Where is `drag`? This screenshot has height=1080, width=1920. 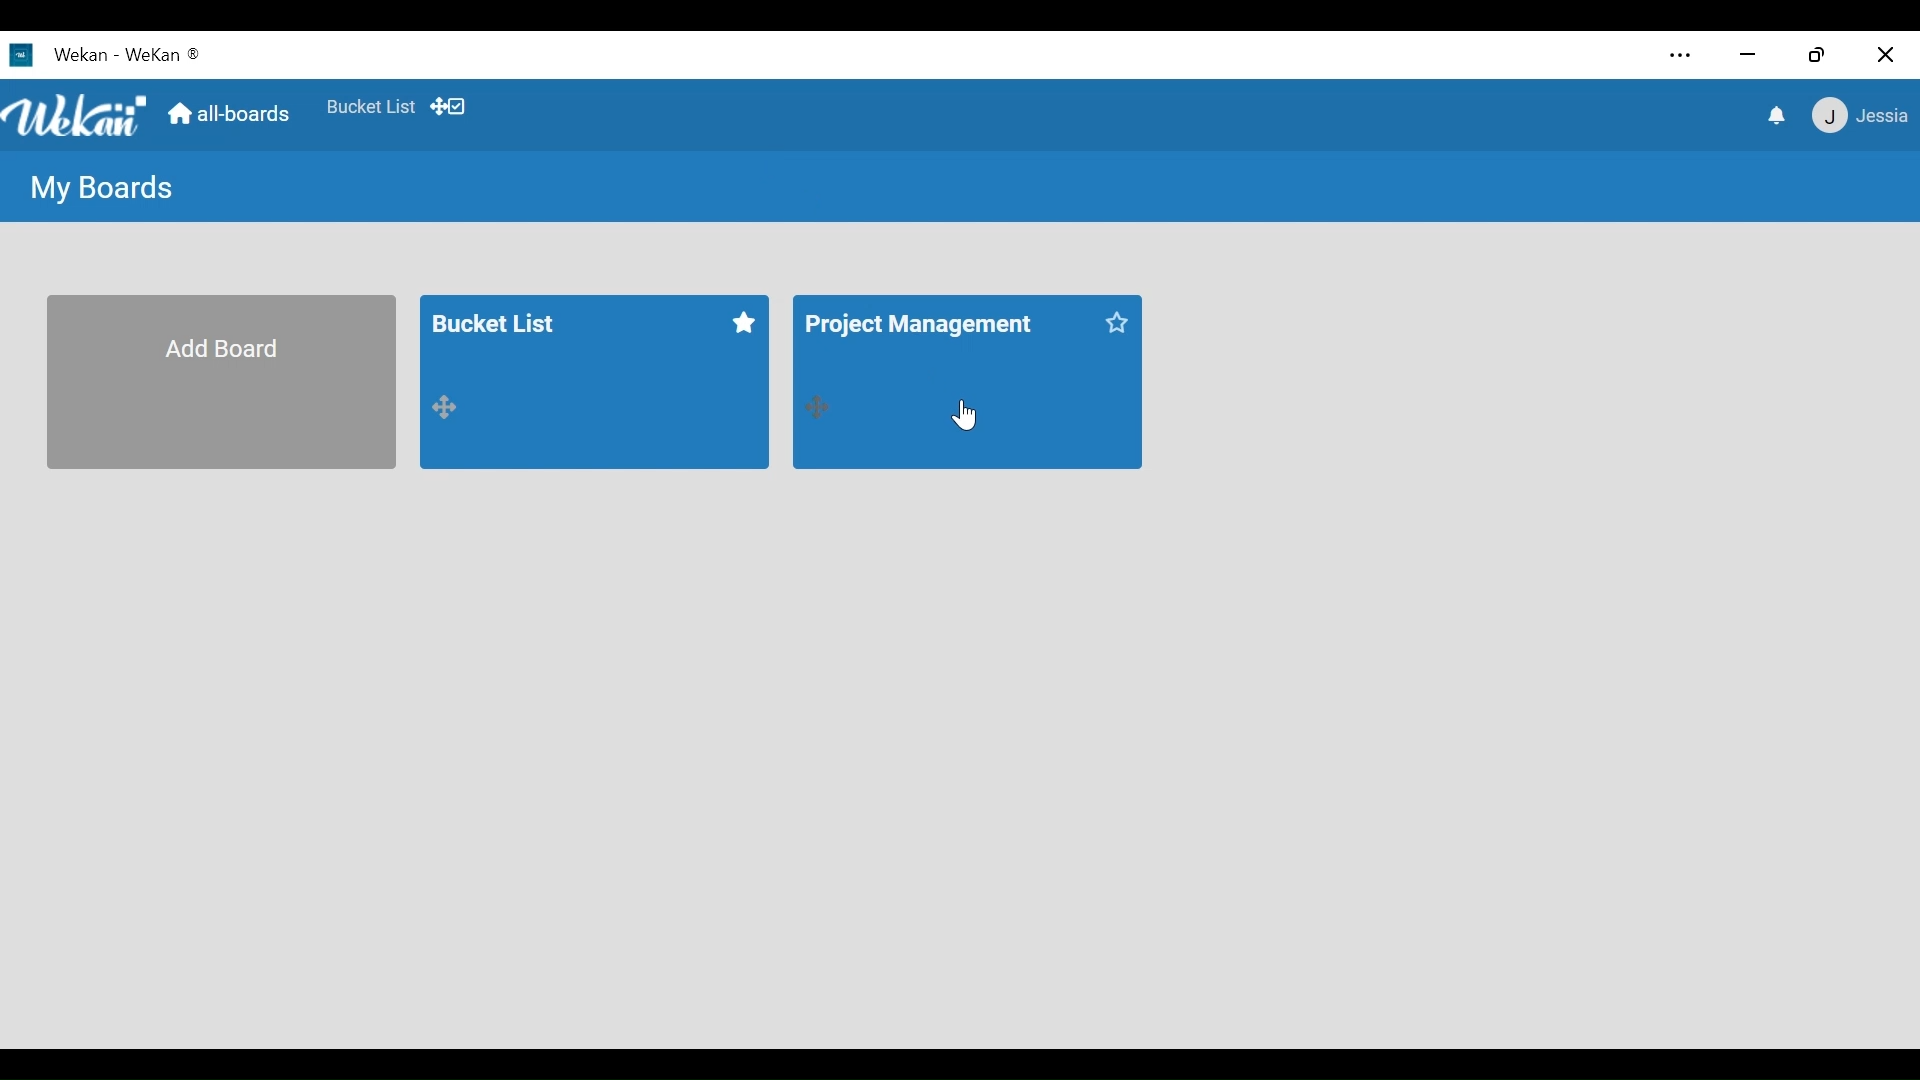
drag is located at coordinates (818, 407).